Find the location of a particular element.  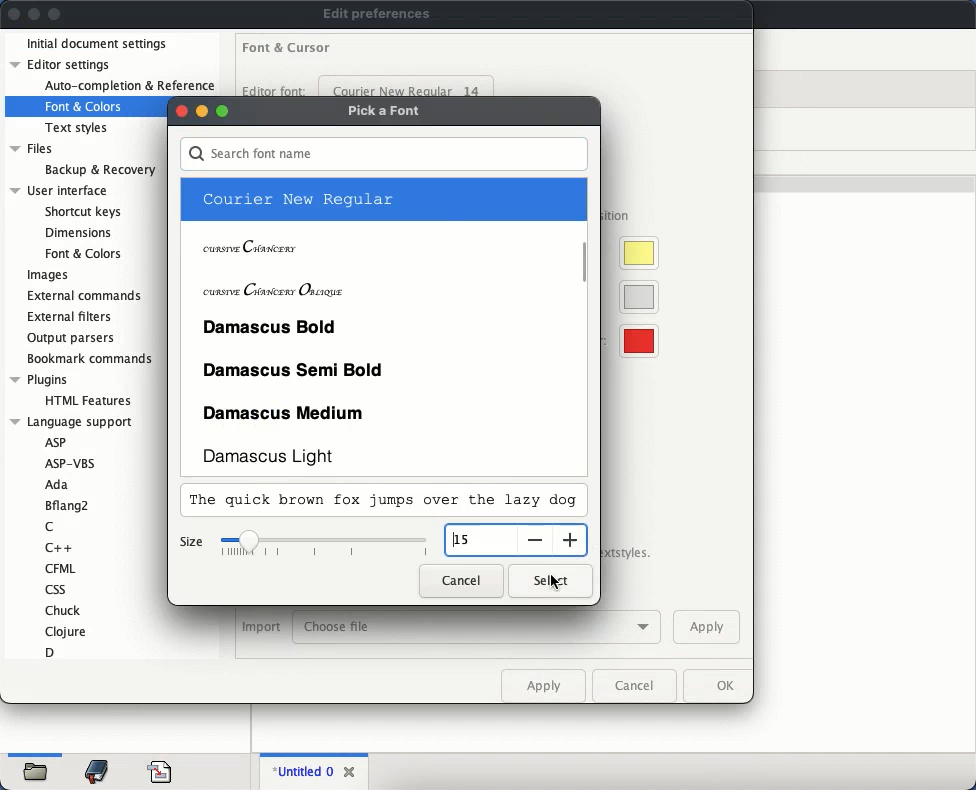

pick a font is located at coordinates (387, 112).